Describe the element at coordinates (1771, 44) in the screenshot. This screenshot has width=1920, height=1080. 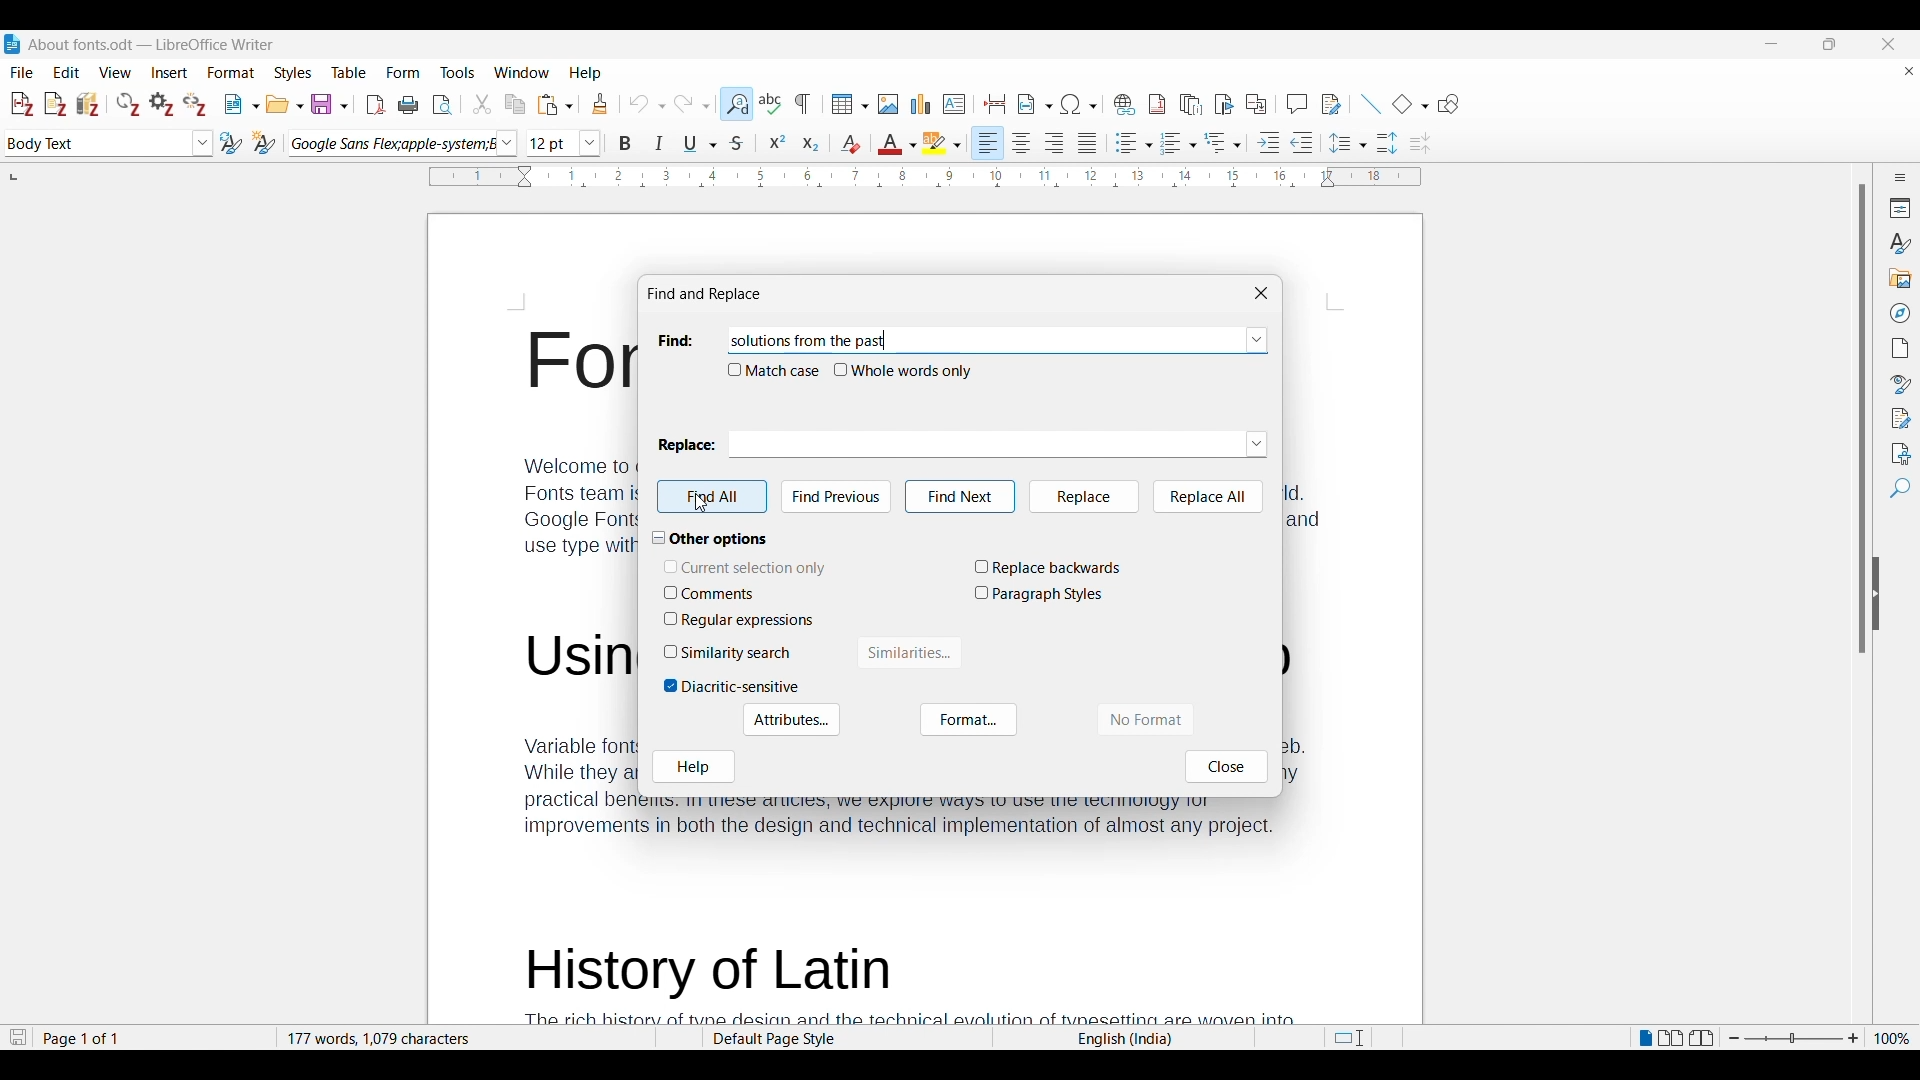
I see `Minimize` at that location.